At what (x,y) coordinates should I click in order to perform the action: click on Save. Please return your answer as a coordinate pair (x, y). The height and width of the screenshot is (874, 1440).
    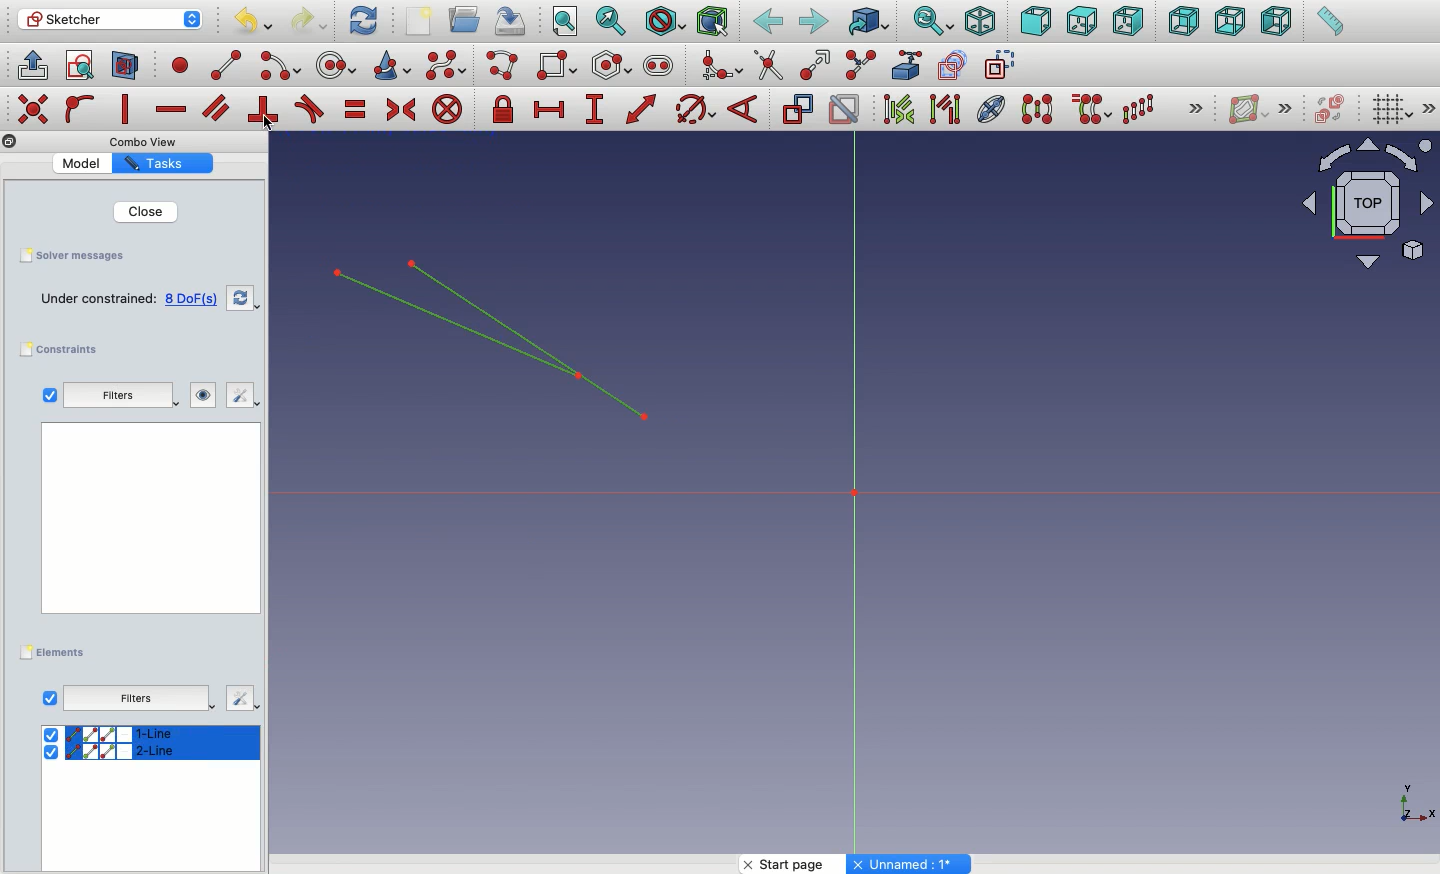
    Looking at the image, I should click on (515, 21).